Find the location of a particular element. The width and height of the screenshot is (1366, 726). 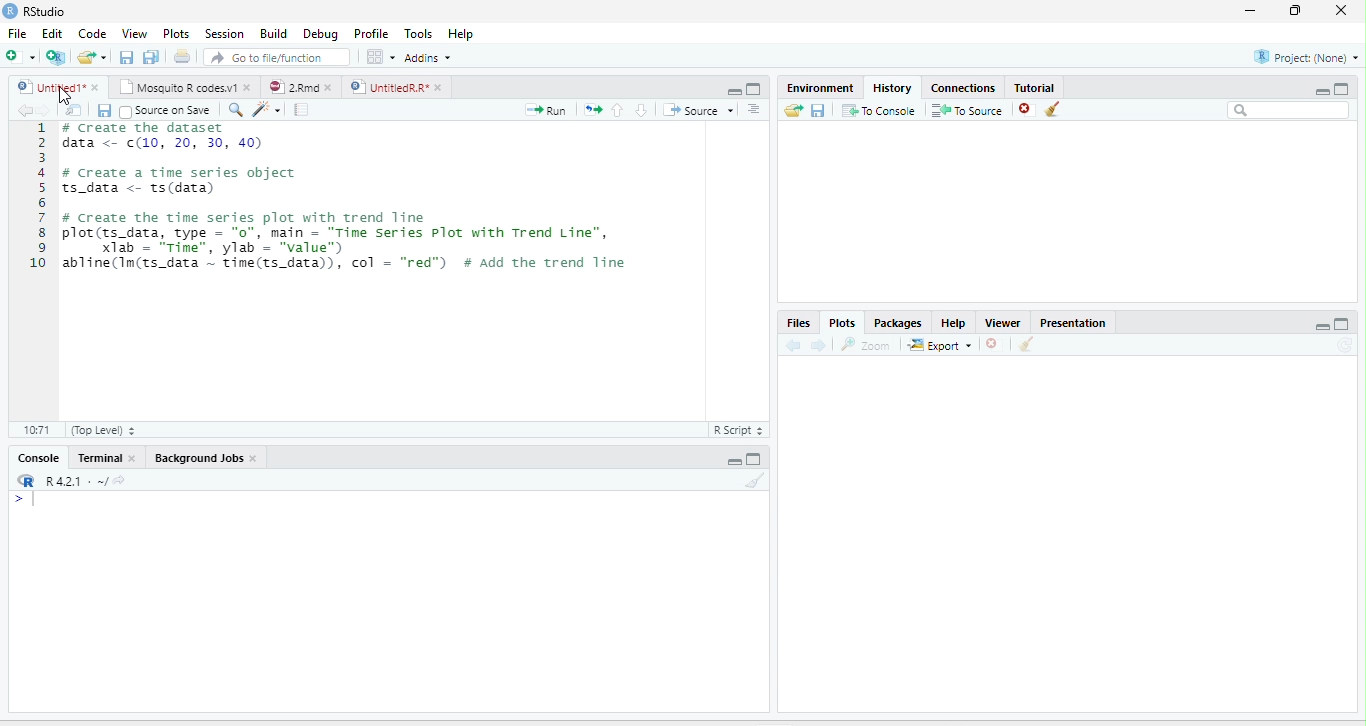

Zoom is located at coordinates (867, 344).